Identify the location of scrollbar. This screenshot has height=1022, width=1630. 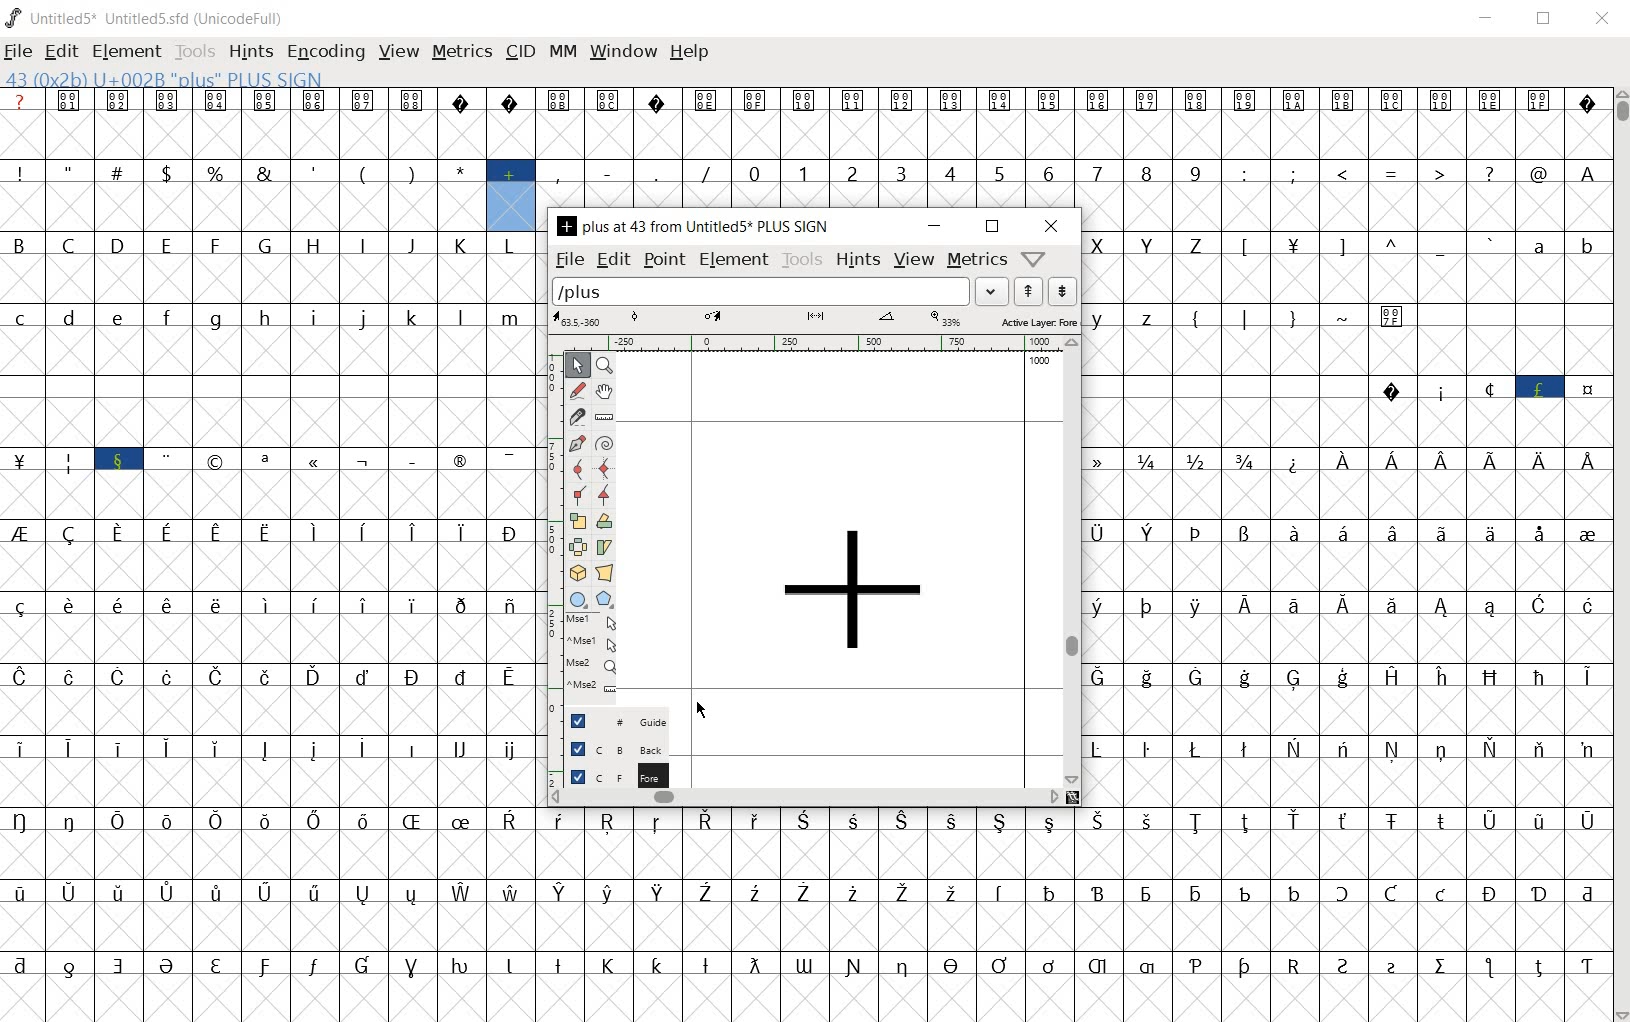
(805, 796).